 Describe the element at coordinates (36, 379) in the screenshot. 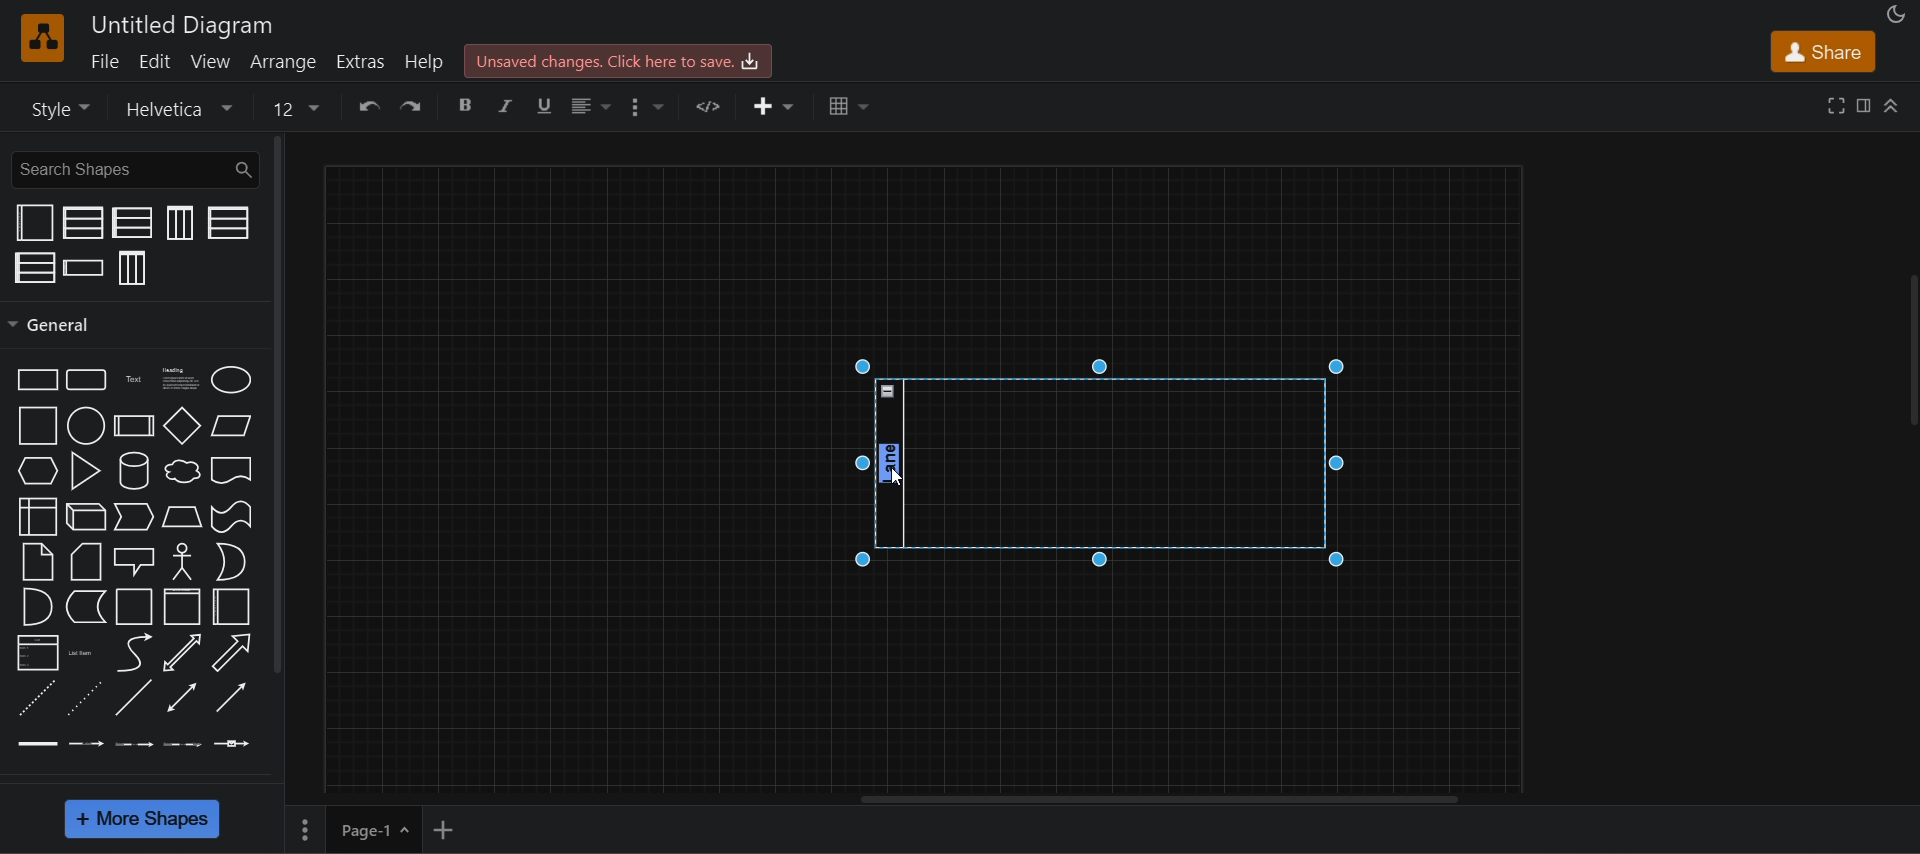

I see `rectangle` at that location.